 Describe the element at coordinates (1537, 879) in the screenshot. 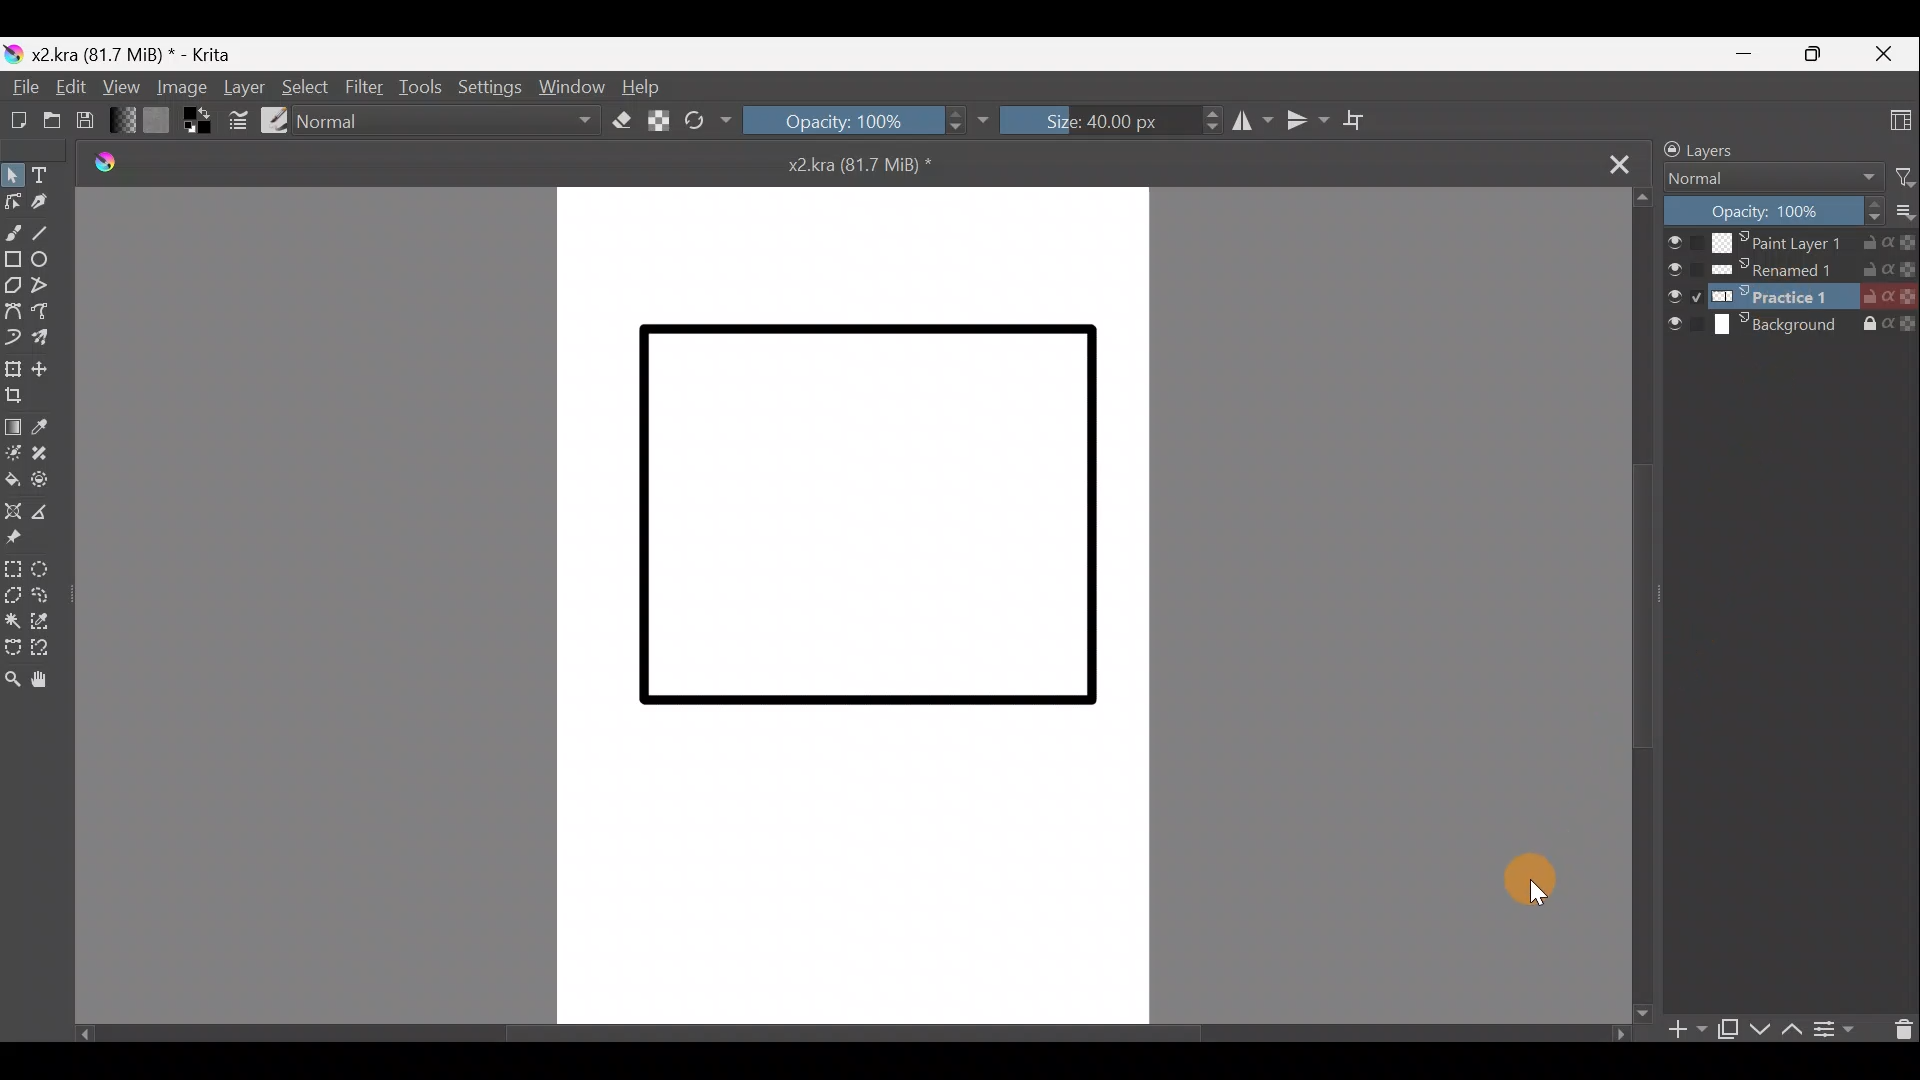

I see `Cursor` at that location.